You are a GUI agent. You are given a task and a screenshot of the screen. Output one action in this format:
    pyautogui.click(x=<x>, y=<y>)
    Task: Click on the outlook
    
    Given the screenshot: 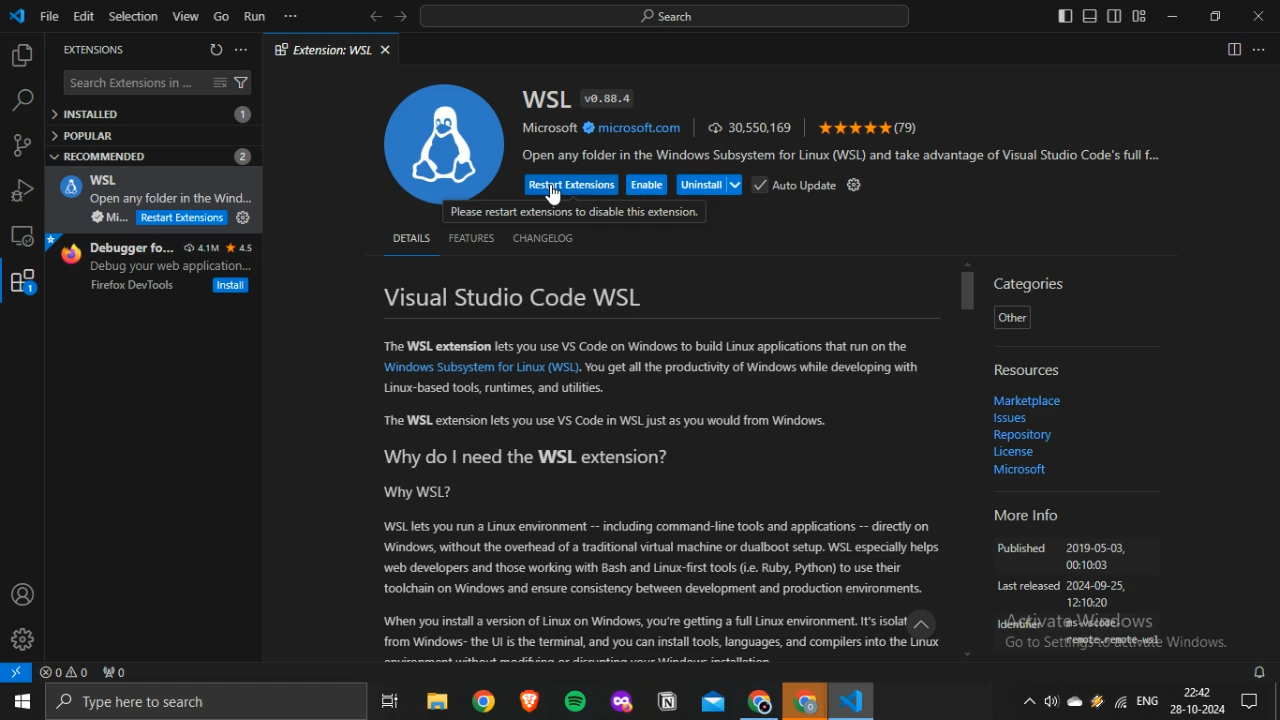 What is the action you would take?
    pyautogui.click(x=715, y=701)
    